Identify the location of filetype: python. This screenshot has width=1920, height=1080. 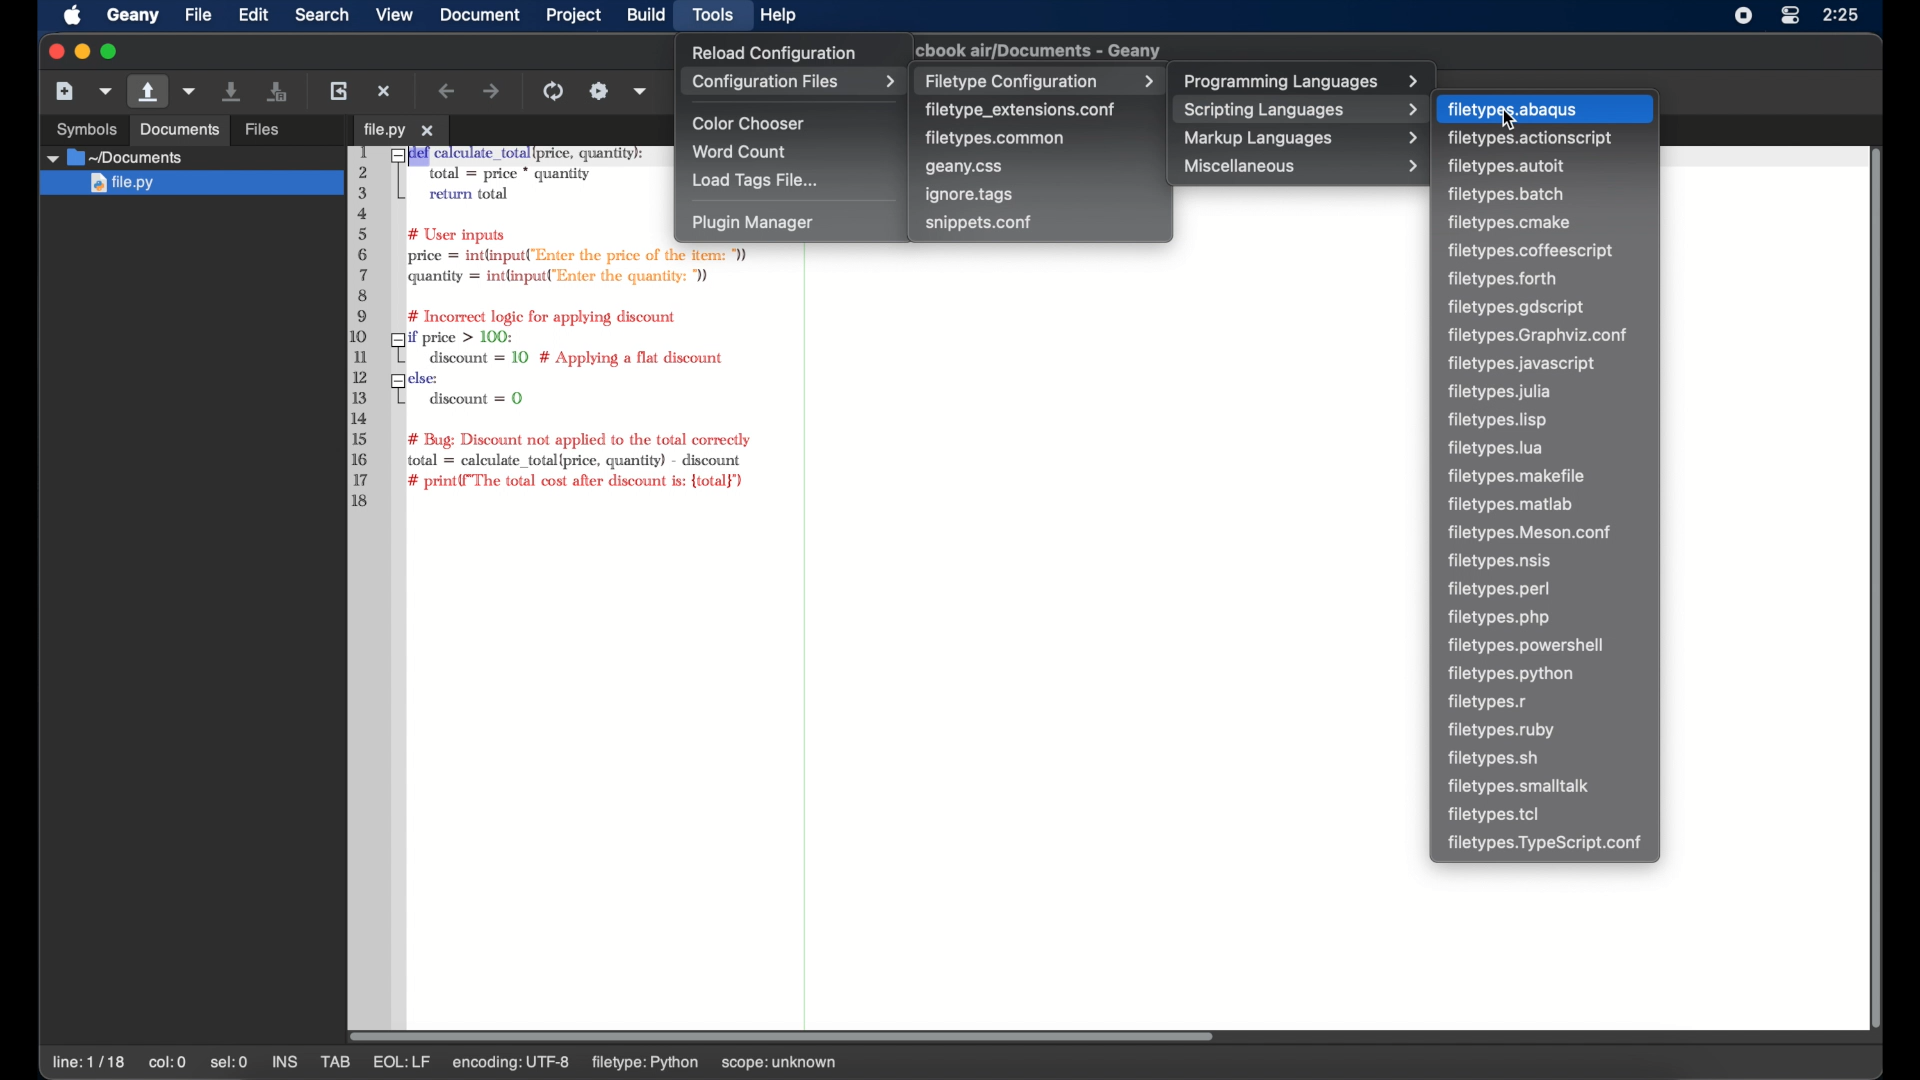
(702, 1062).